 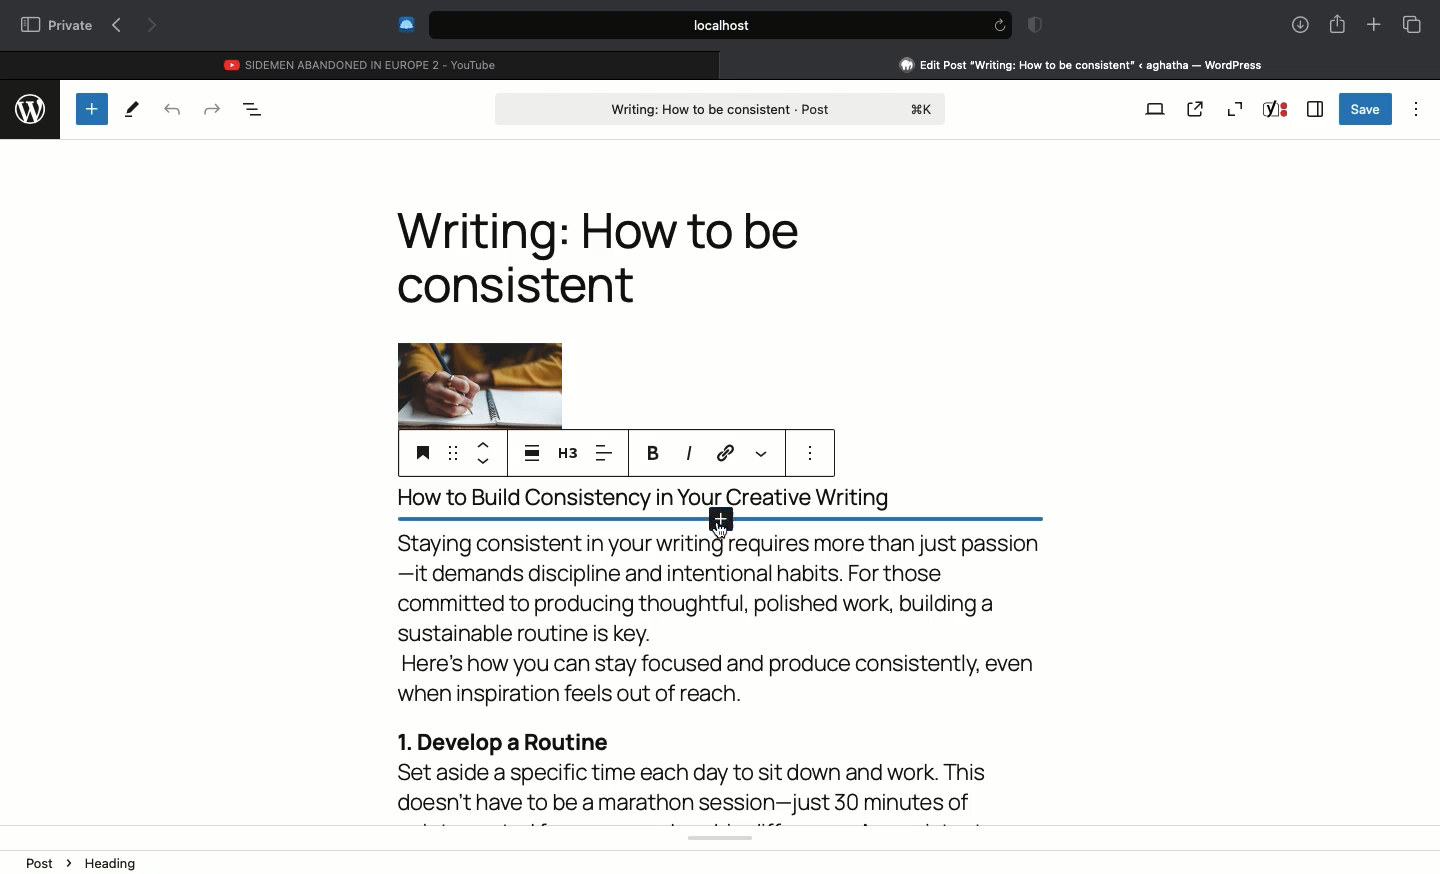 I want to click on Body, so click(x=731, y=677).